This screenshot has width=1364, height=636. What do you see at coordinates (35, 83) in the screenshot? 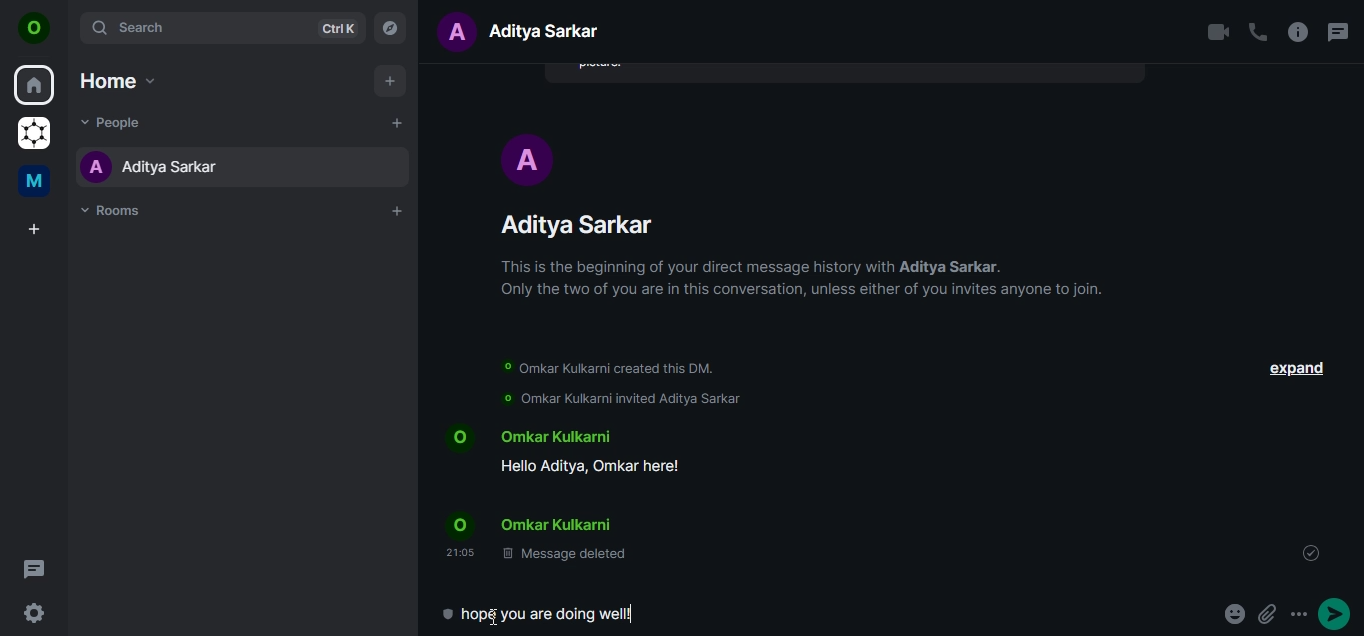
I see `home` at bounding box center [35, 83].